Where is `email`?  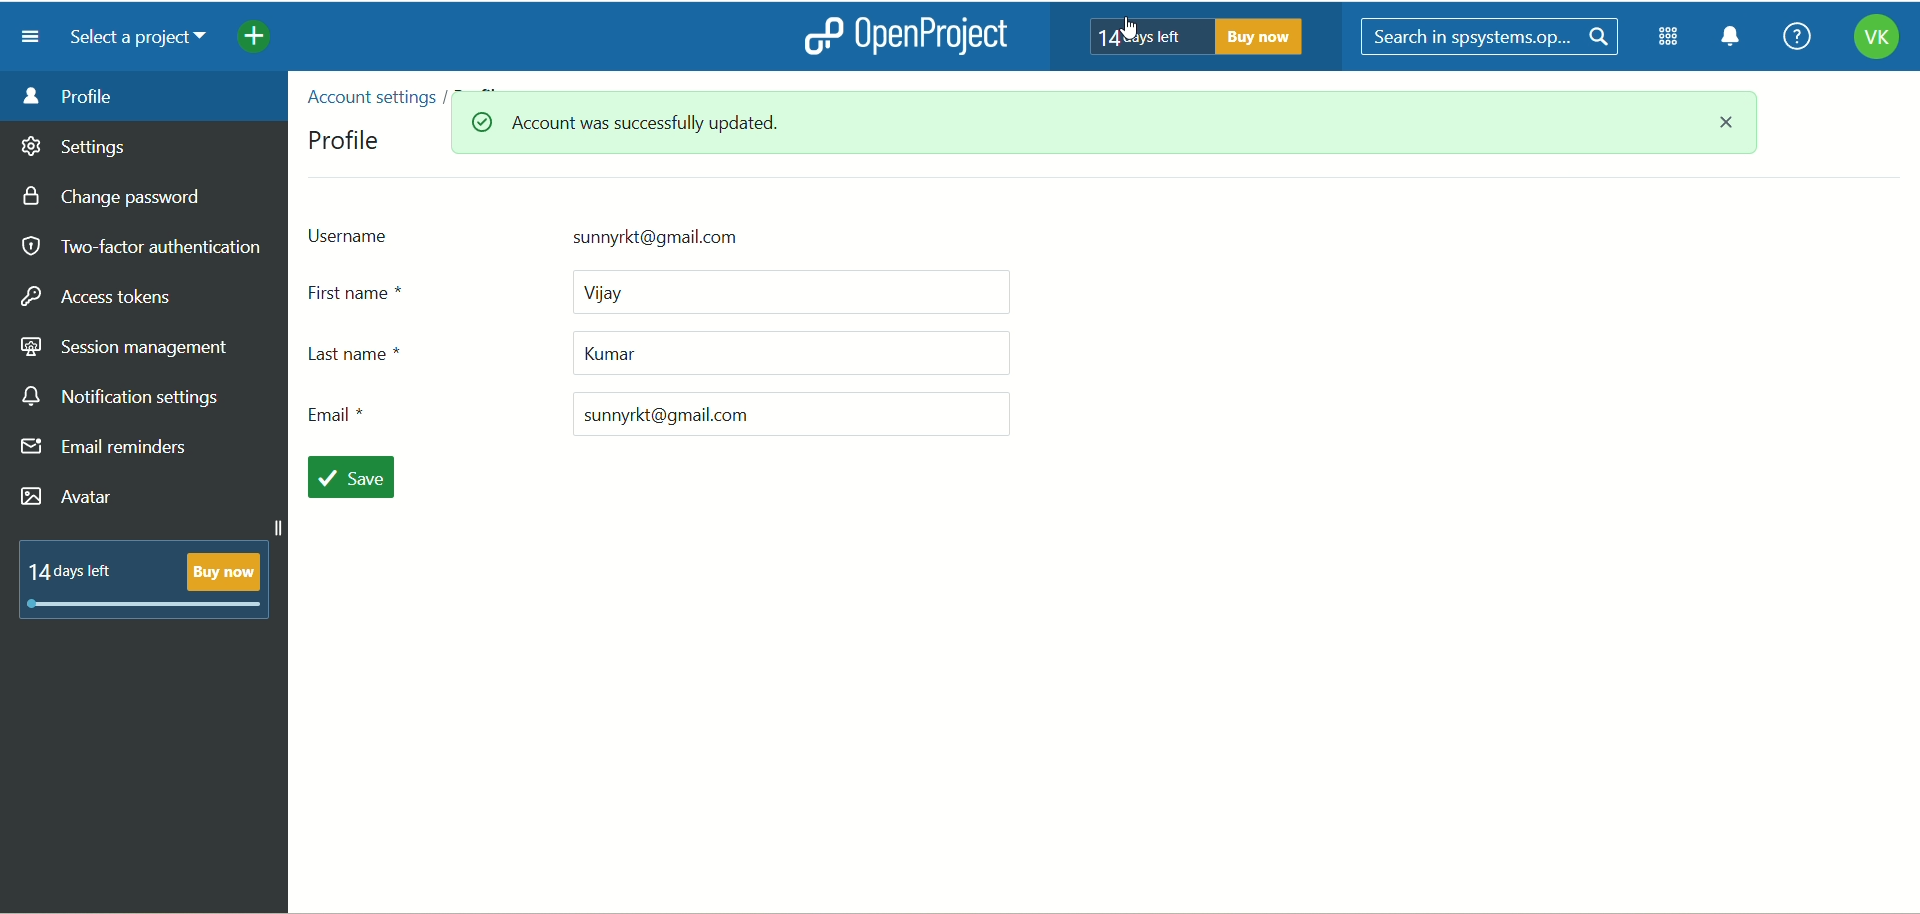 email is located at coordinates (653, 414).